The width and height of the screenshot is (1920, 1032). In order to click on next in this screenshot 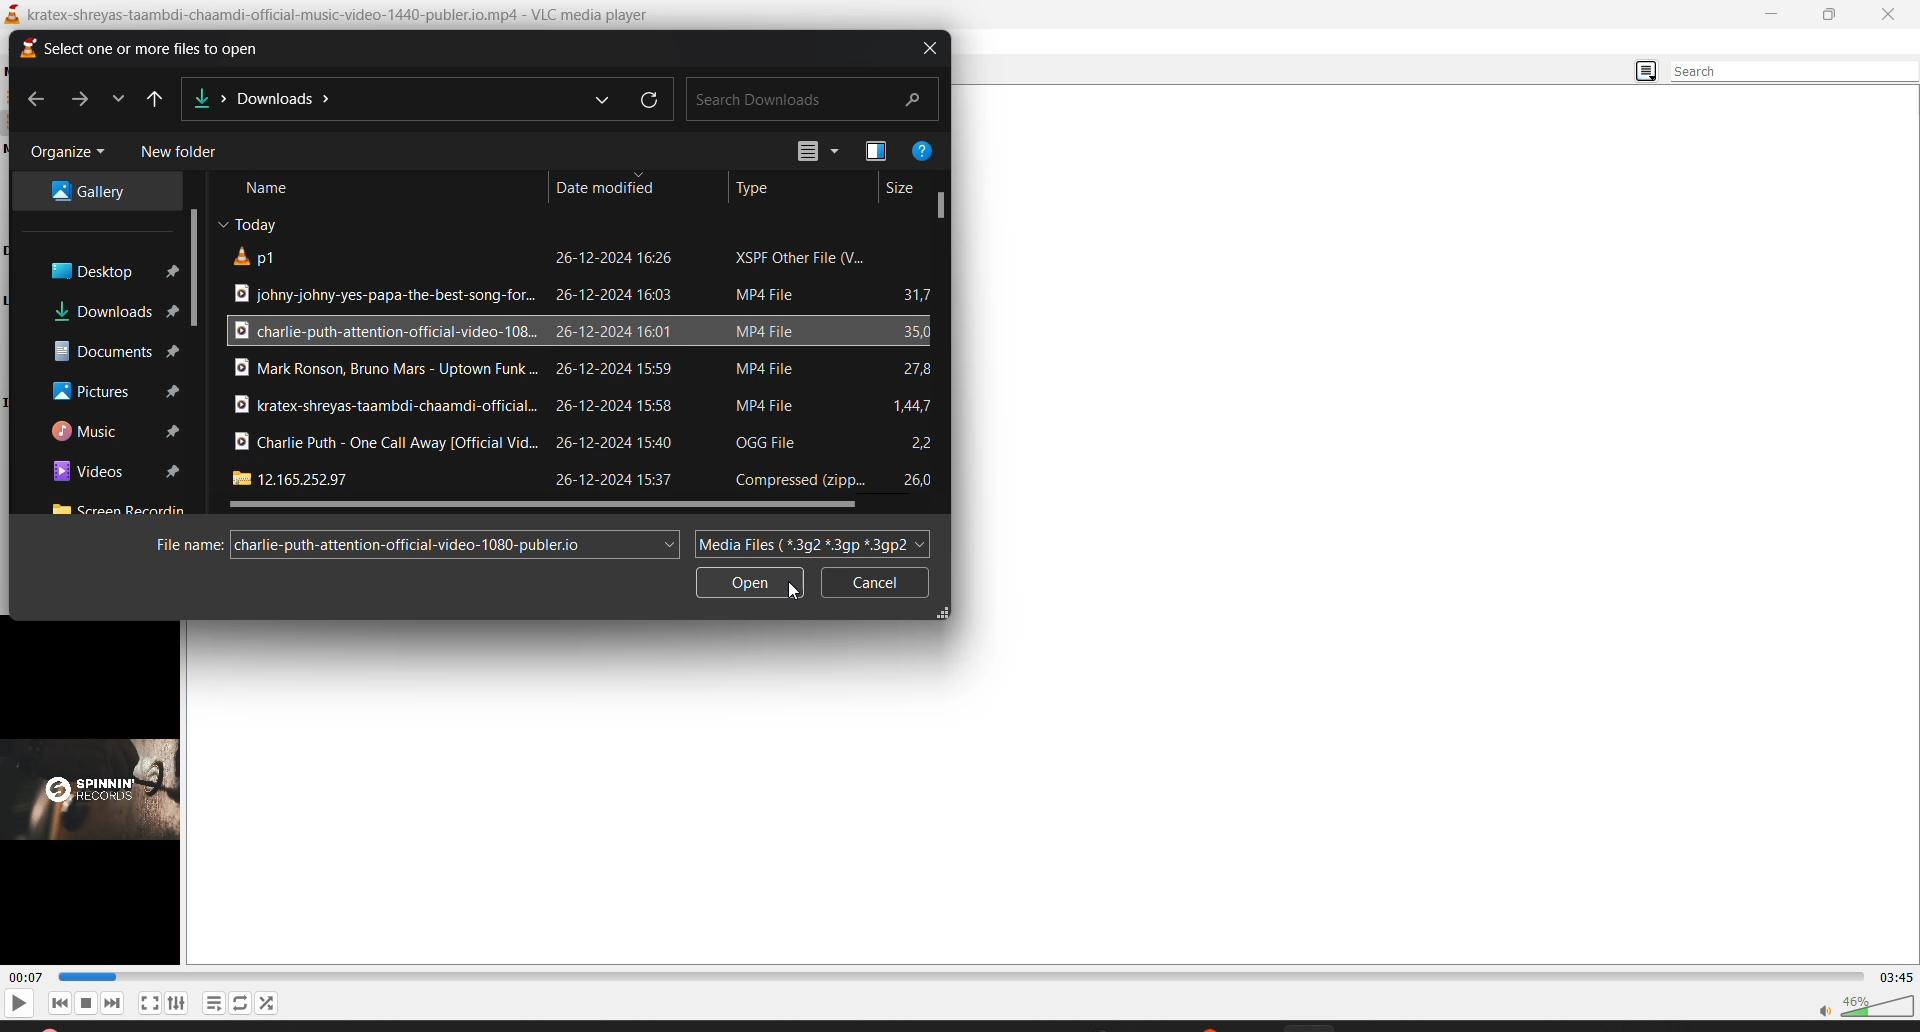, I will do `click(113, 1002)`.